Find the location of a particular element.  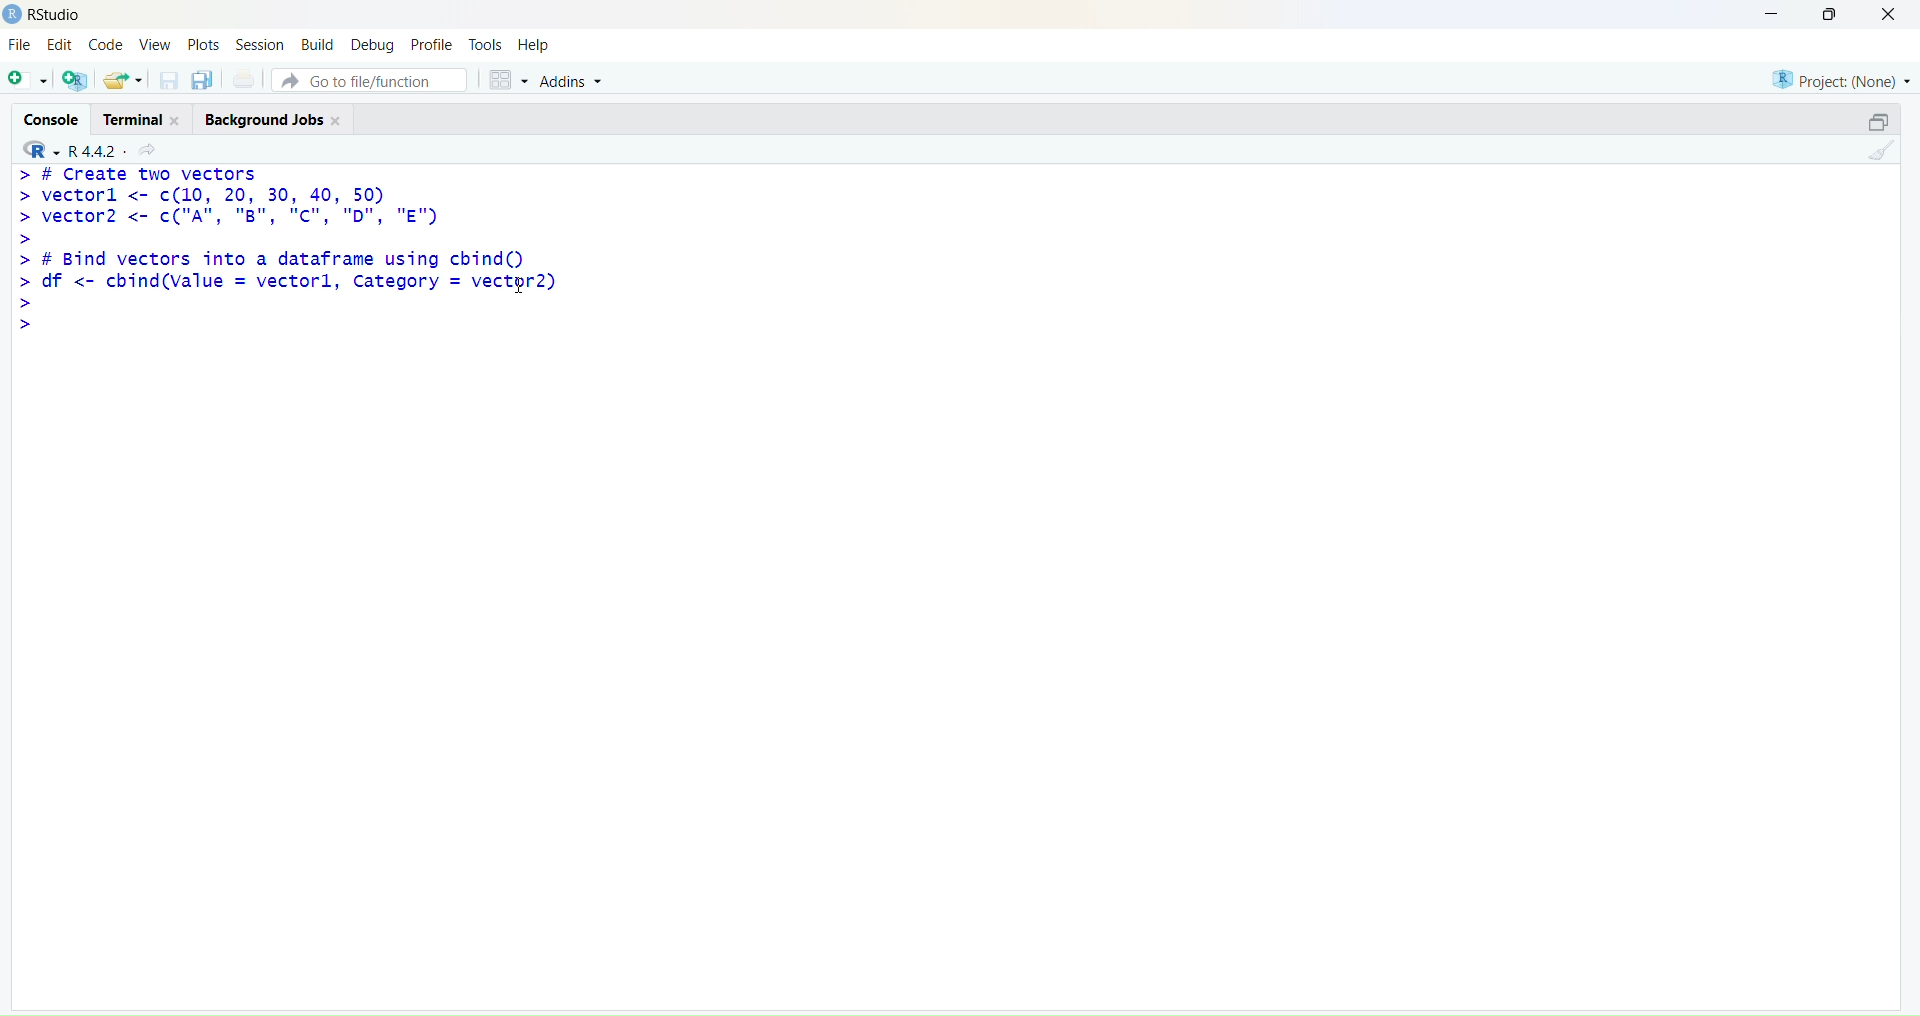

Go to file/function is located at coordinates (369, 80).